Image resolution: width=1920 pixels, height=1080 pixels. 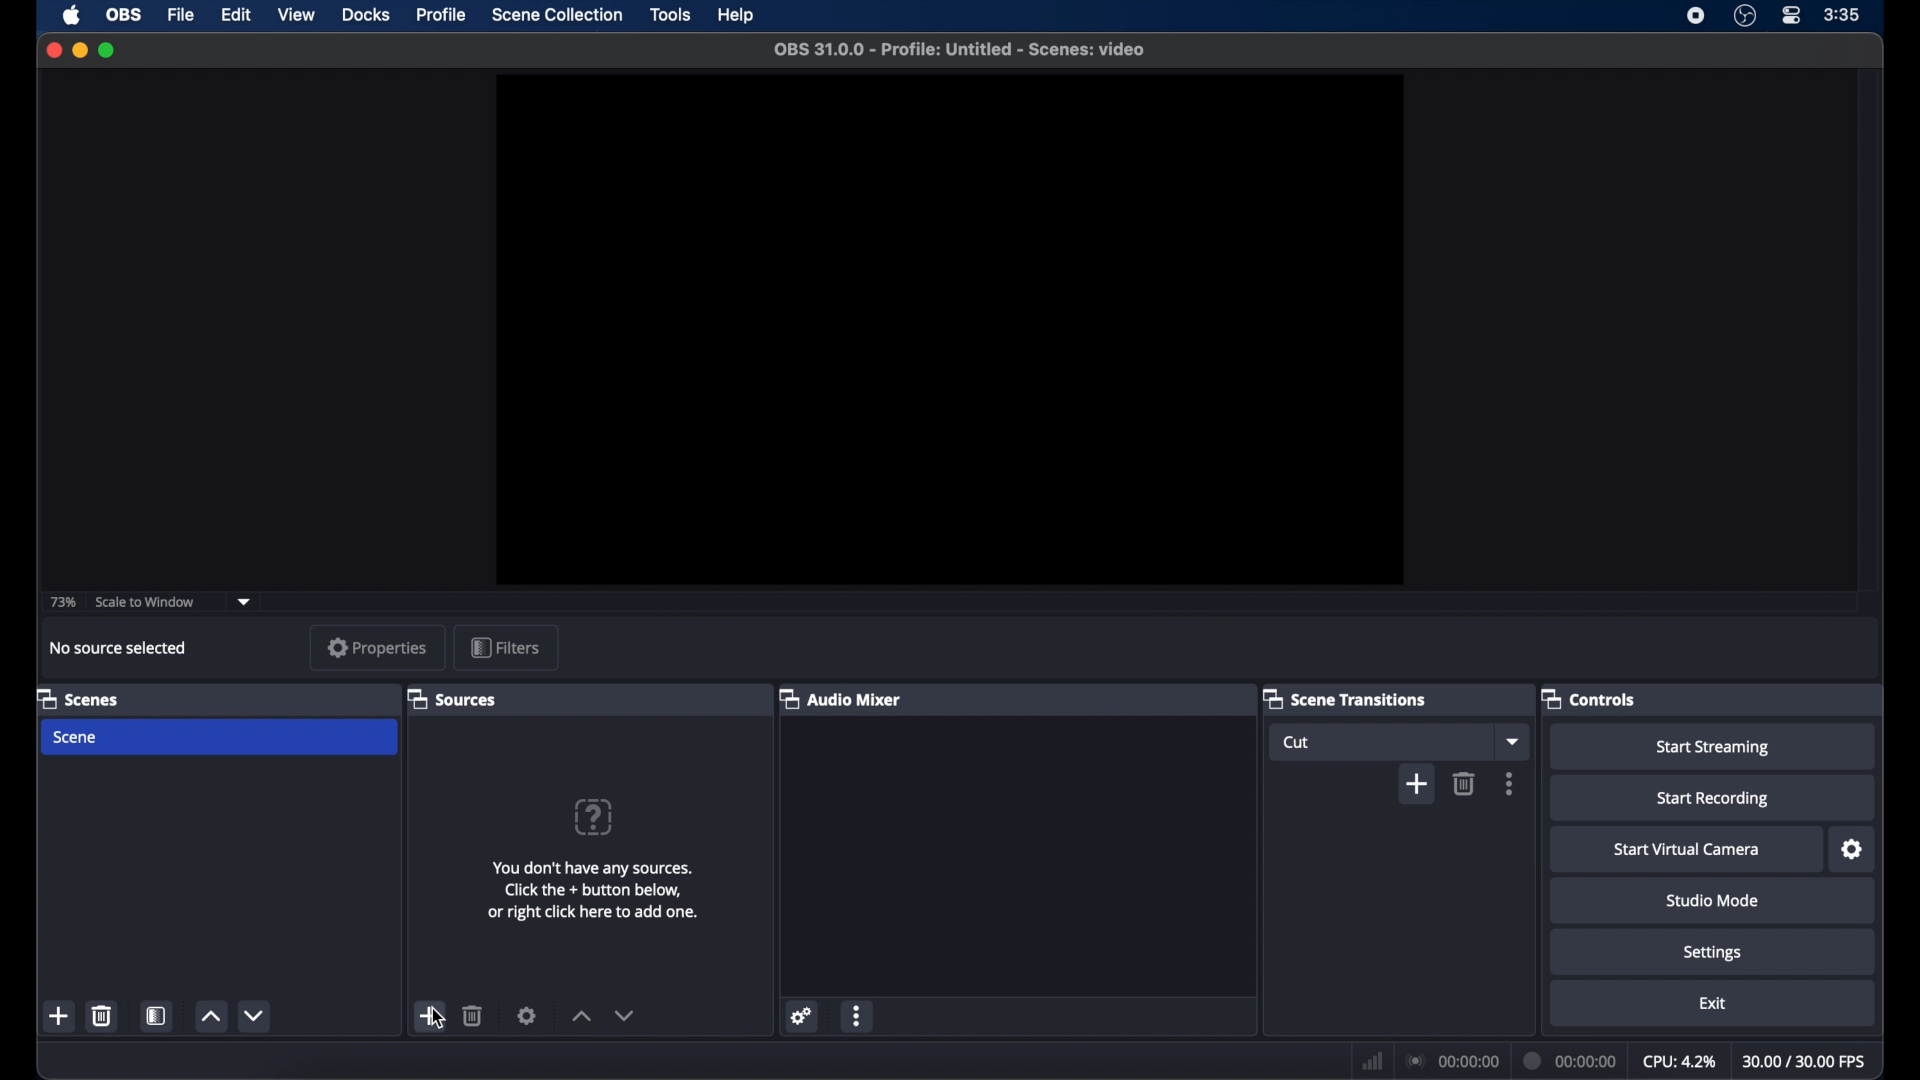 I want to click on sources, so click(x=452, y=698).